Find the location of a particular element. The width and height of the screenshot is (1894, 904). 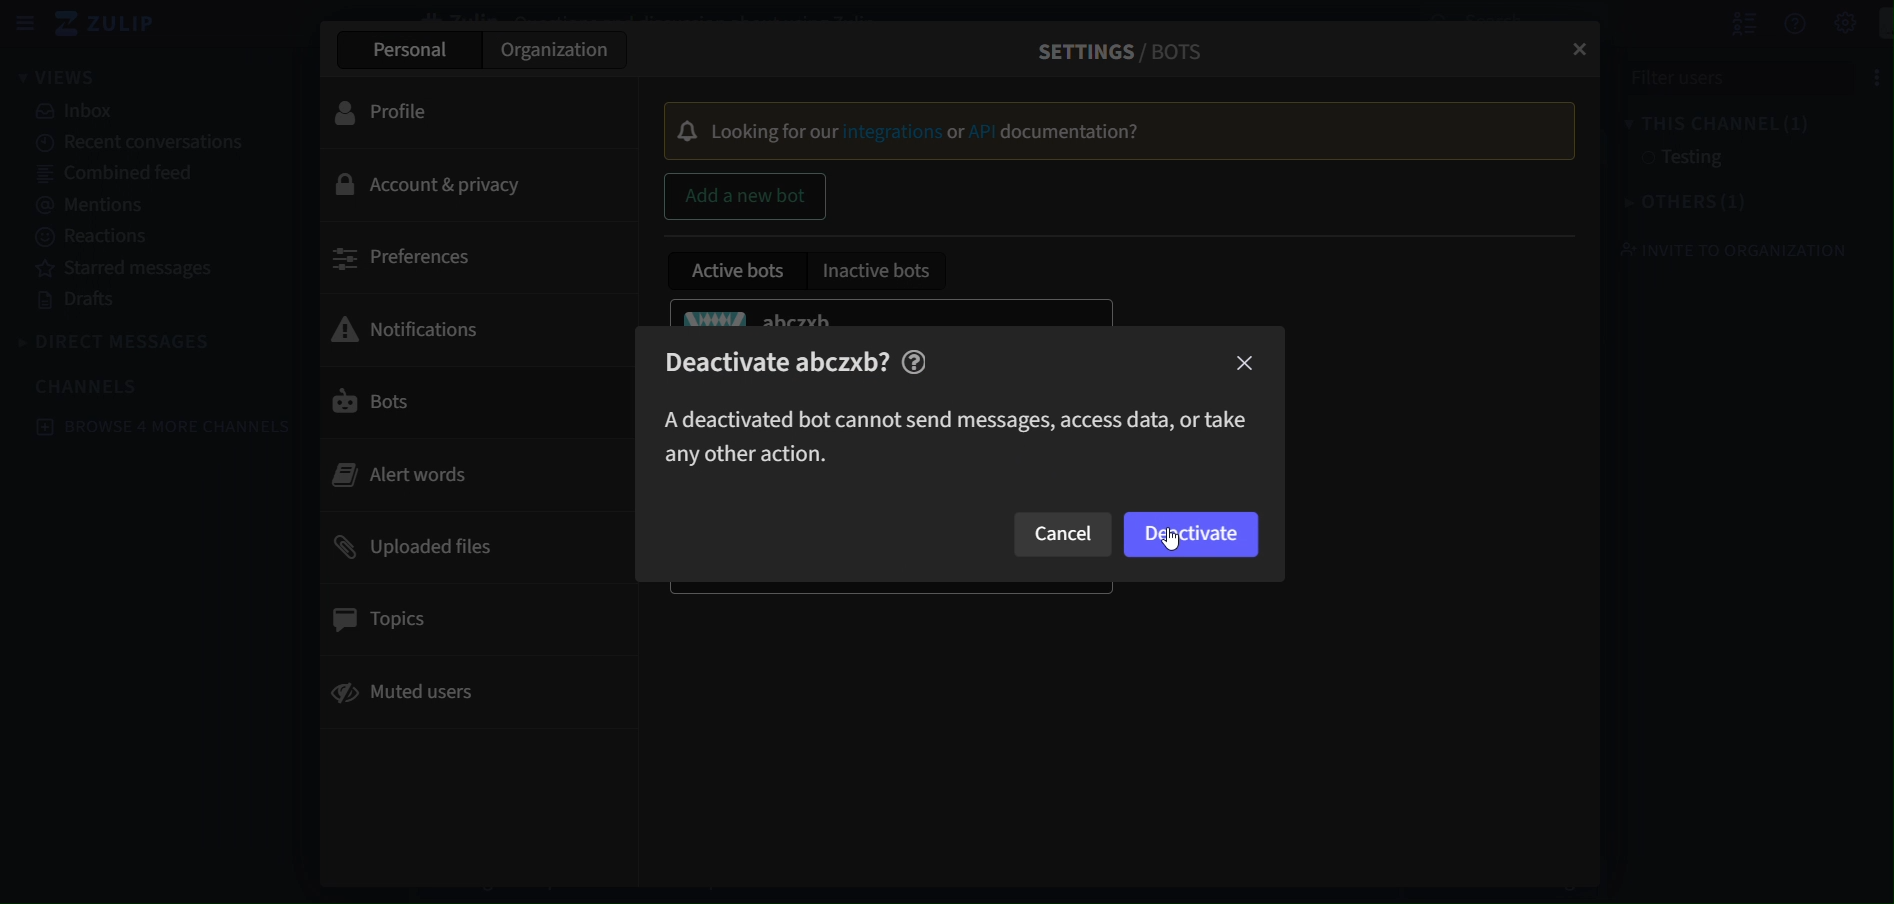

bots is located at coordinates (410, 401).